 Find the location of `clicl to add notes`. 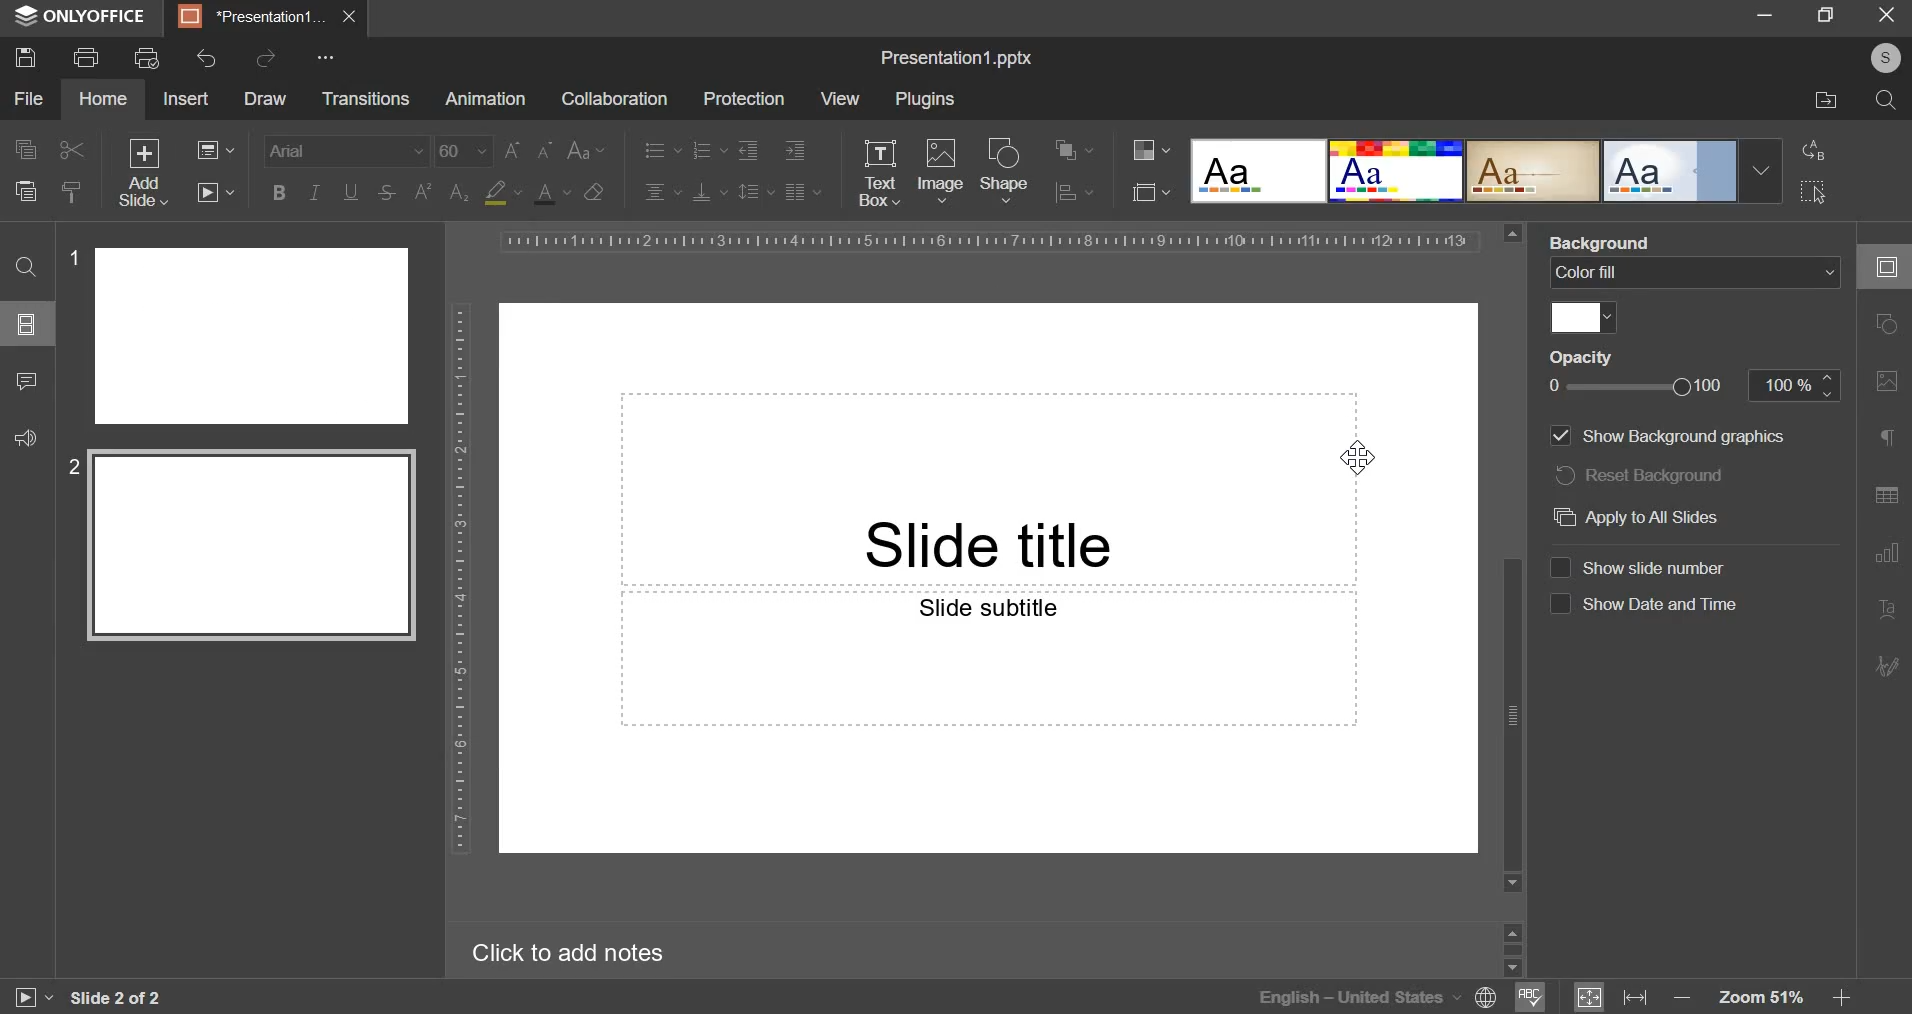

clicl to add notes is located at coordinates (582, 952).